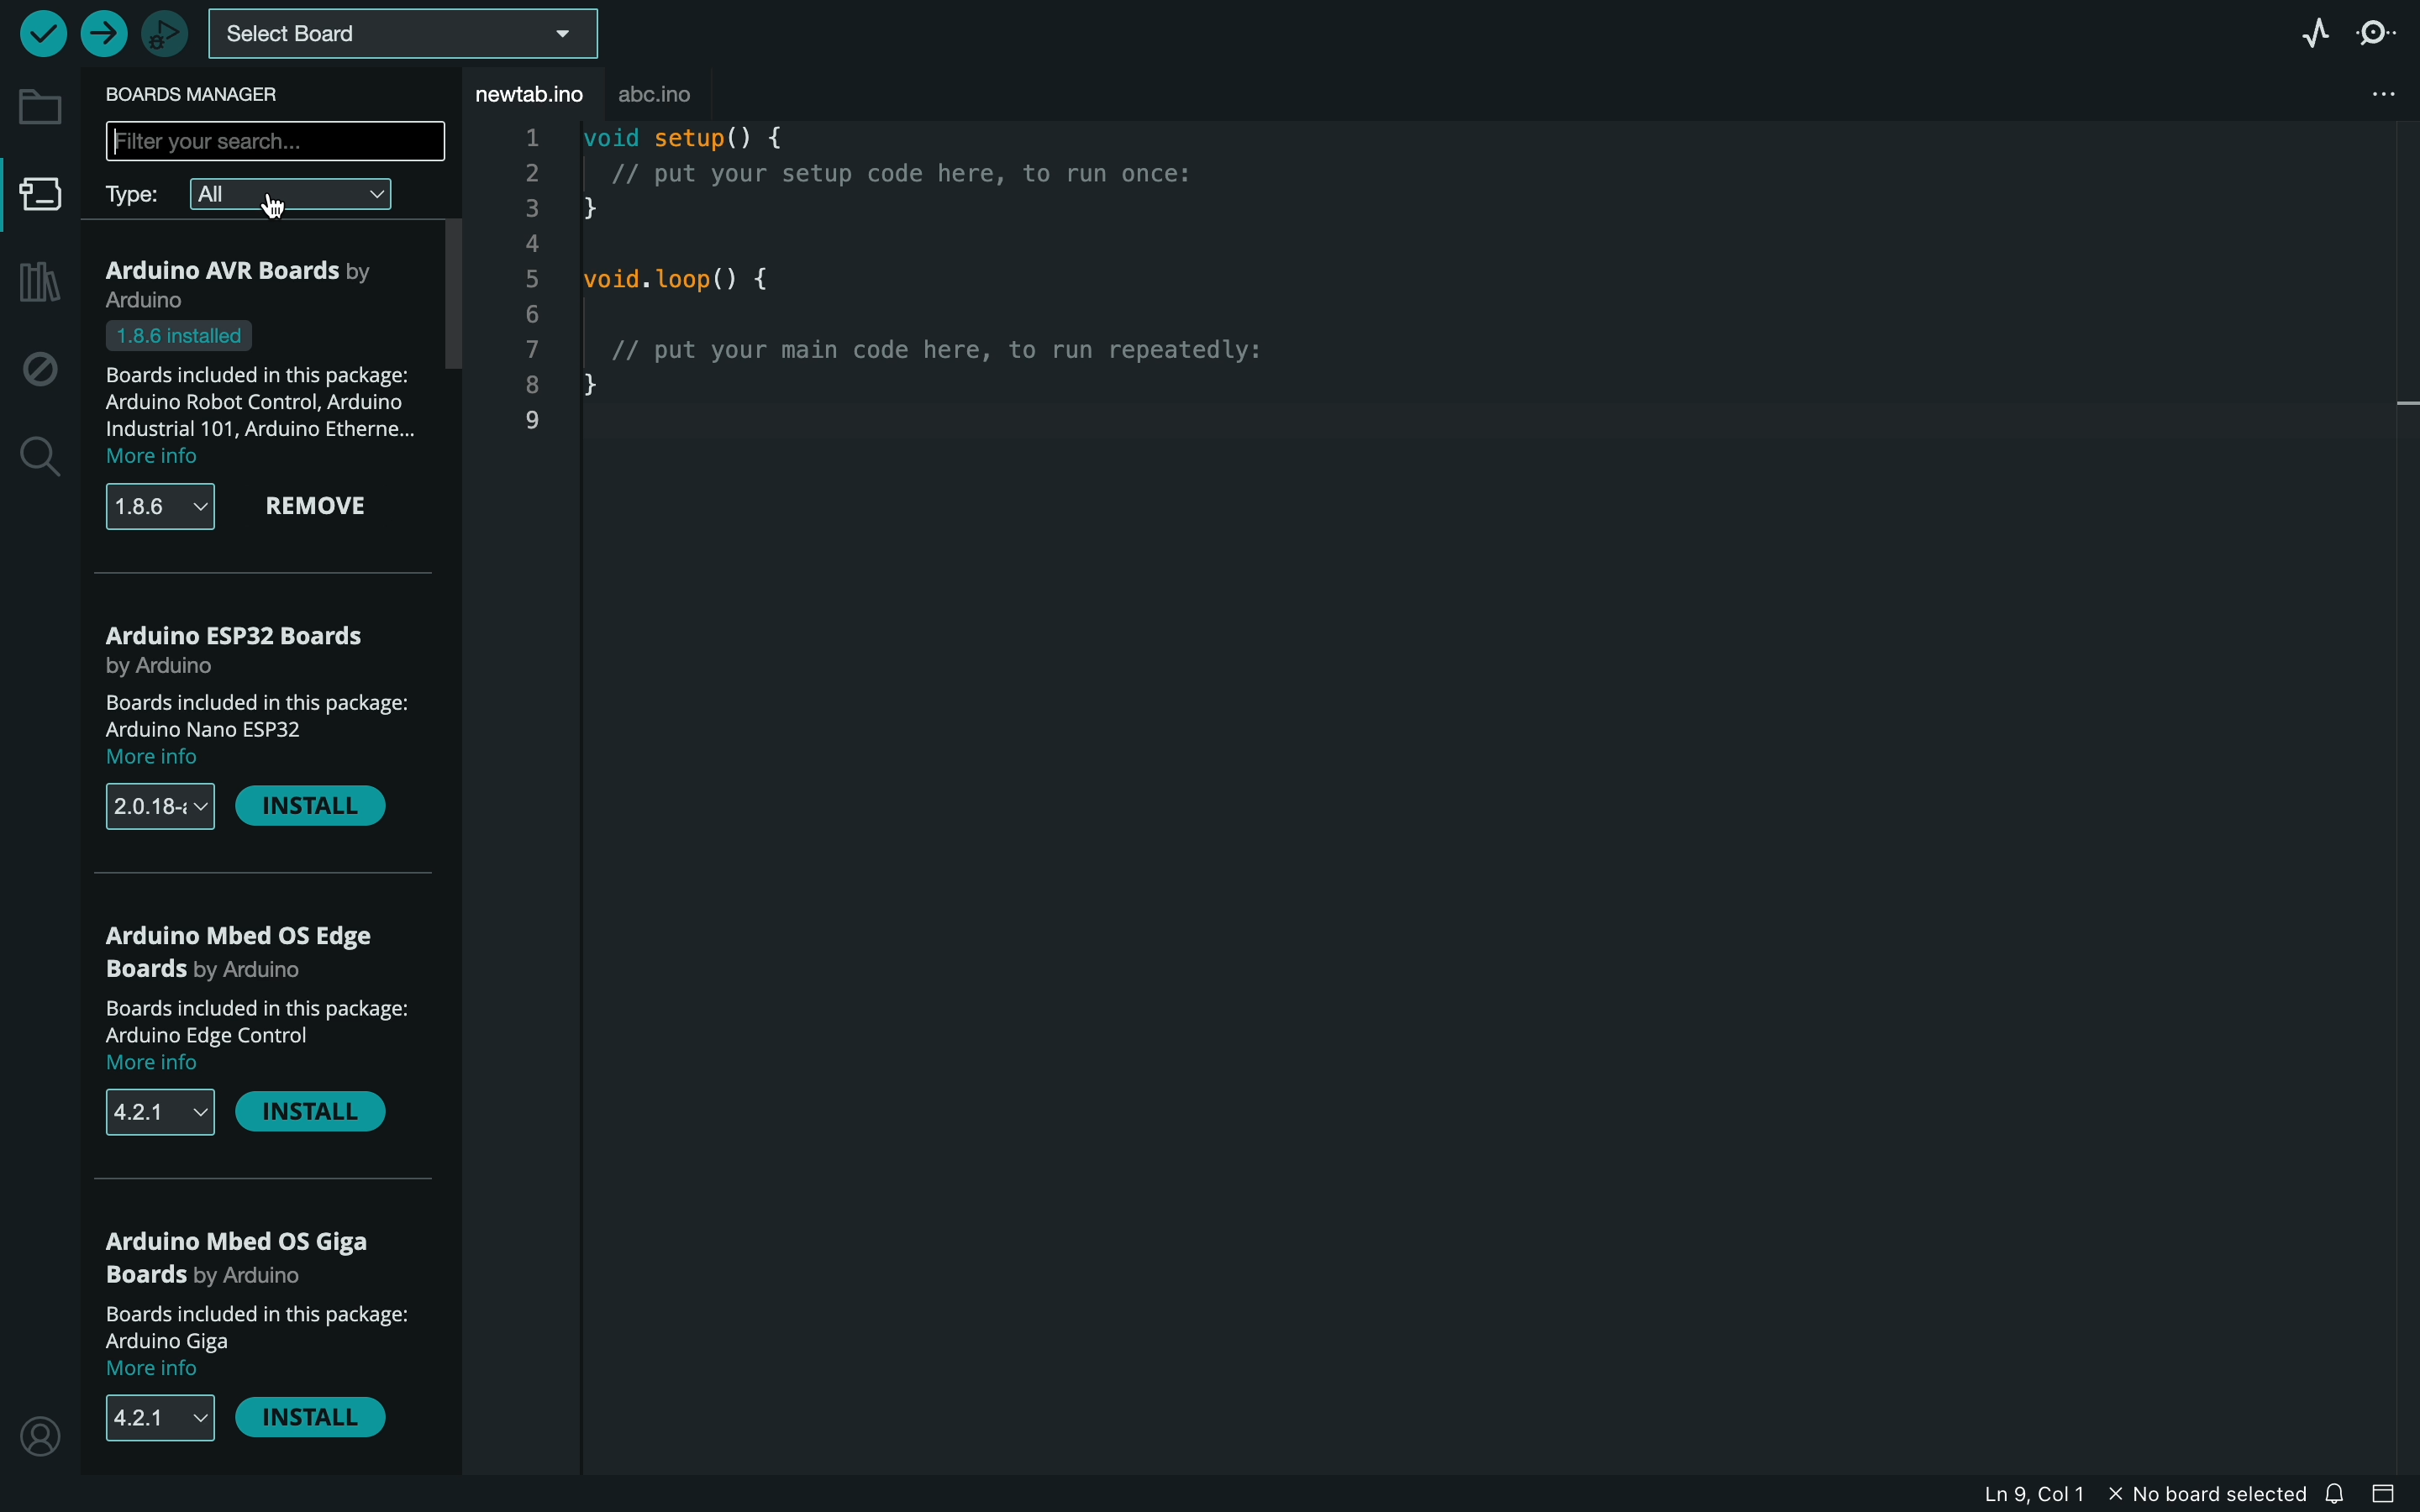  Describe the element at coordinates (2390, 1494) in the screenshot. I see `close slide bar` at that location.